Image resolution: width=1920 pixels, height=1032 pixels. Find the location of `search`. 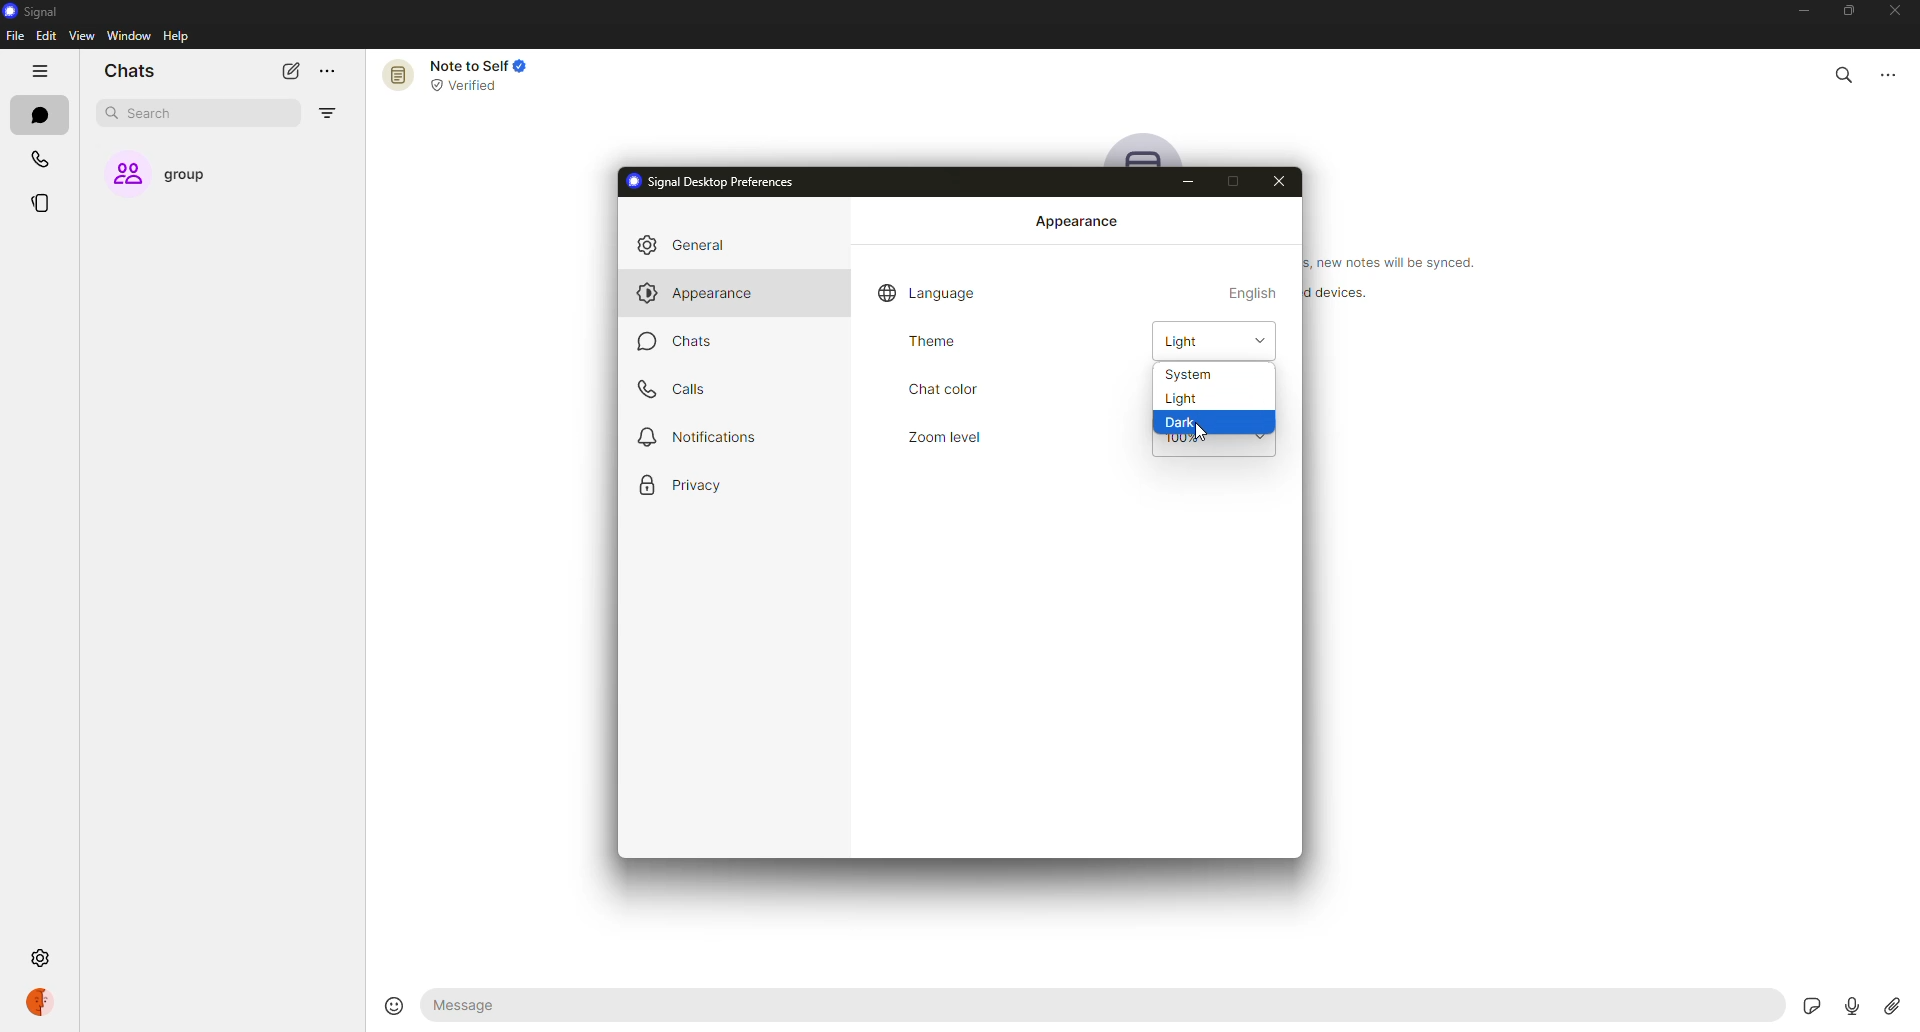

search is located at coordinates (1844, 71).